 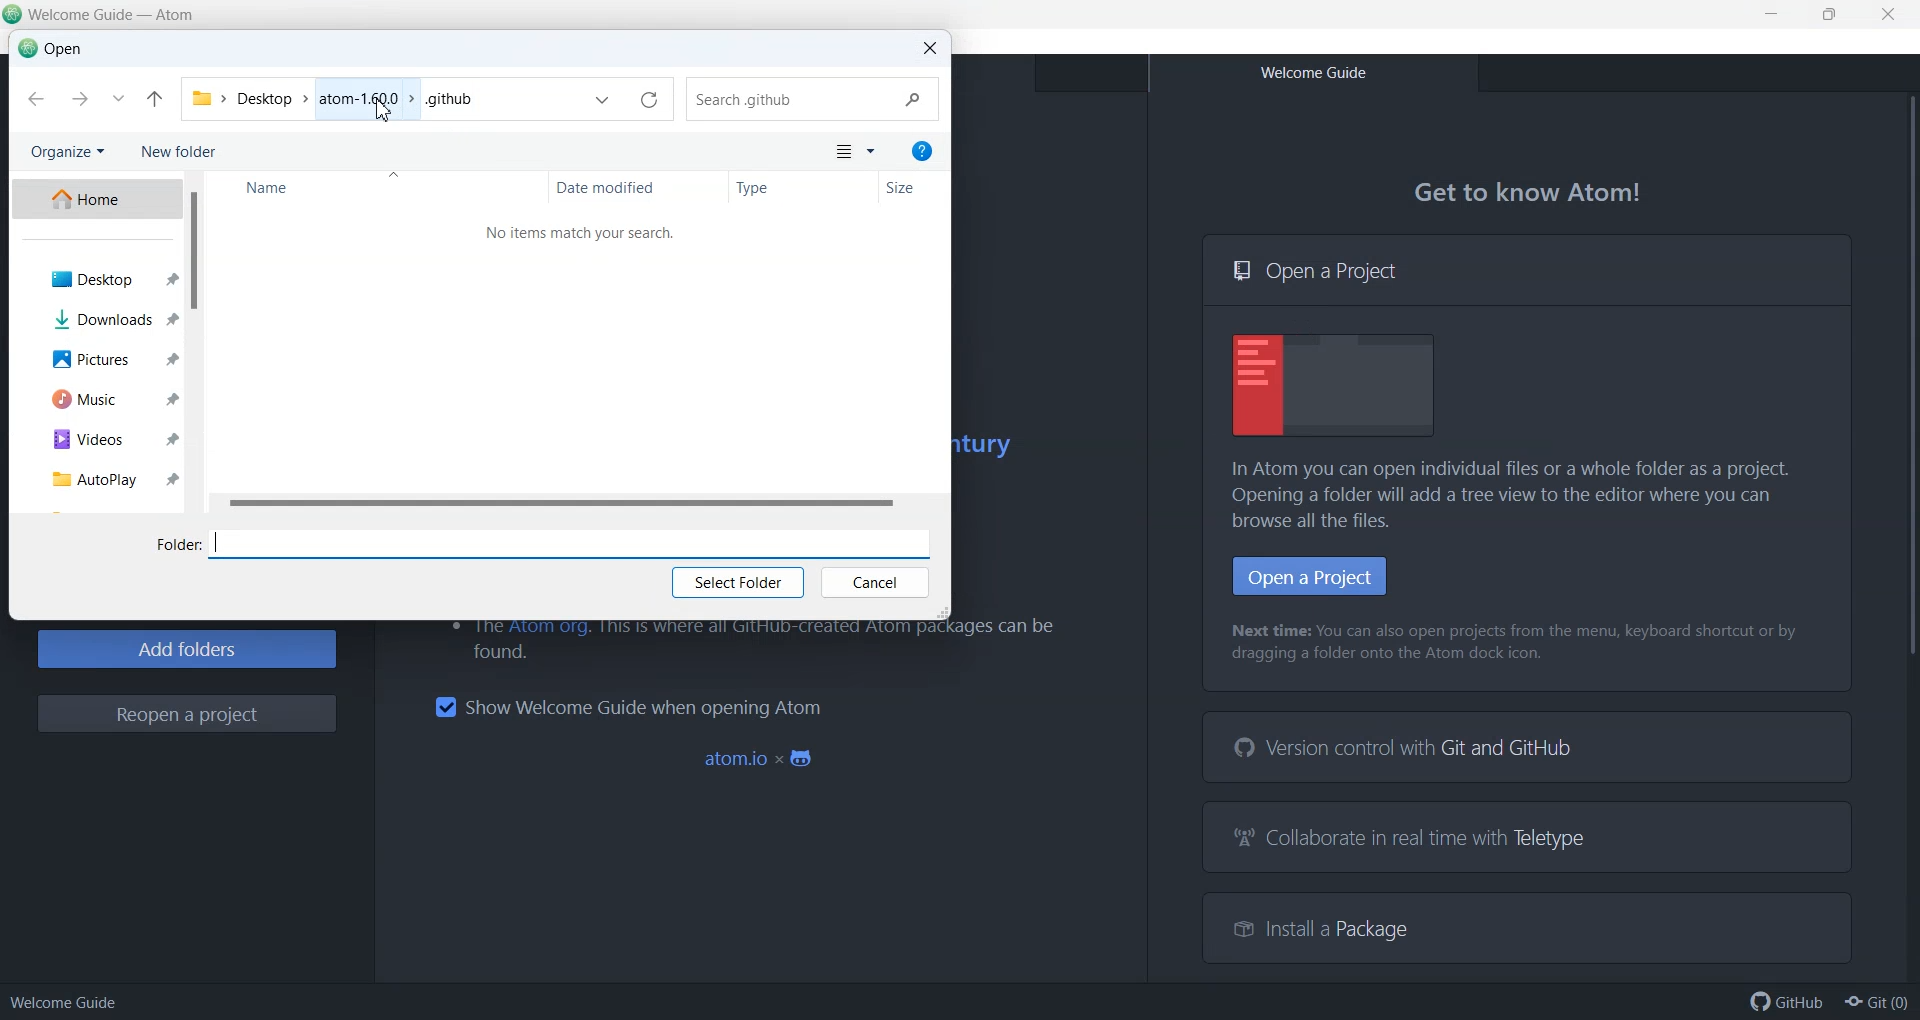 What do you see at coordinates (603, 102) in the screenshot?
I see `Previous Location` at bounding box center [603, 102].